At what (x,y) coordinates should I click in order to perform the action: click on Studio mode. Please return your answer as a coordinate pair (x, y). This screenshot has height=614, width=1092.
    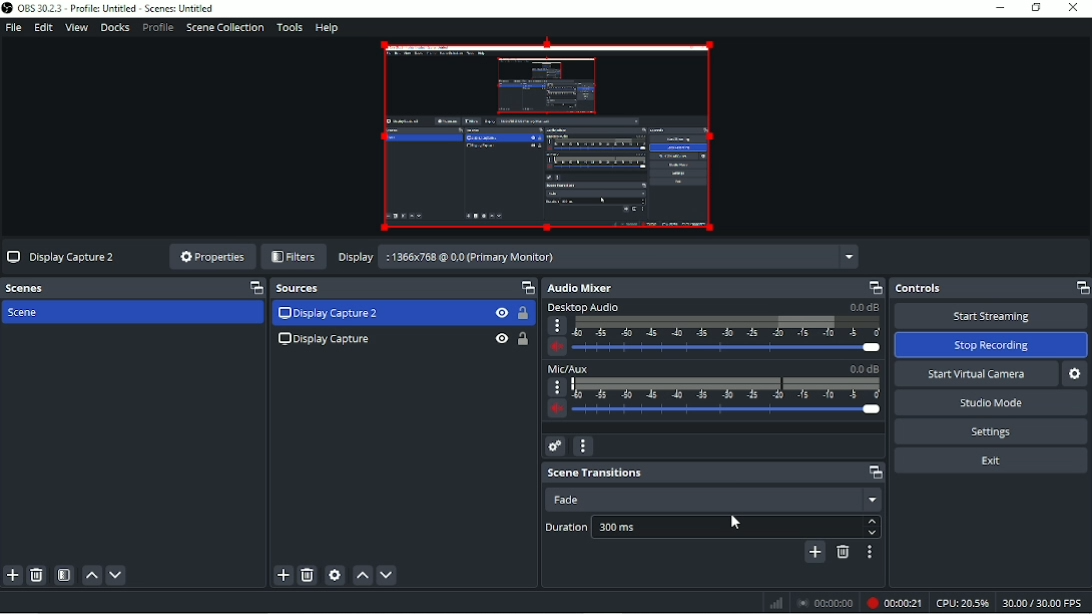
    Looking at the image, I should click on (991, 403).